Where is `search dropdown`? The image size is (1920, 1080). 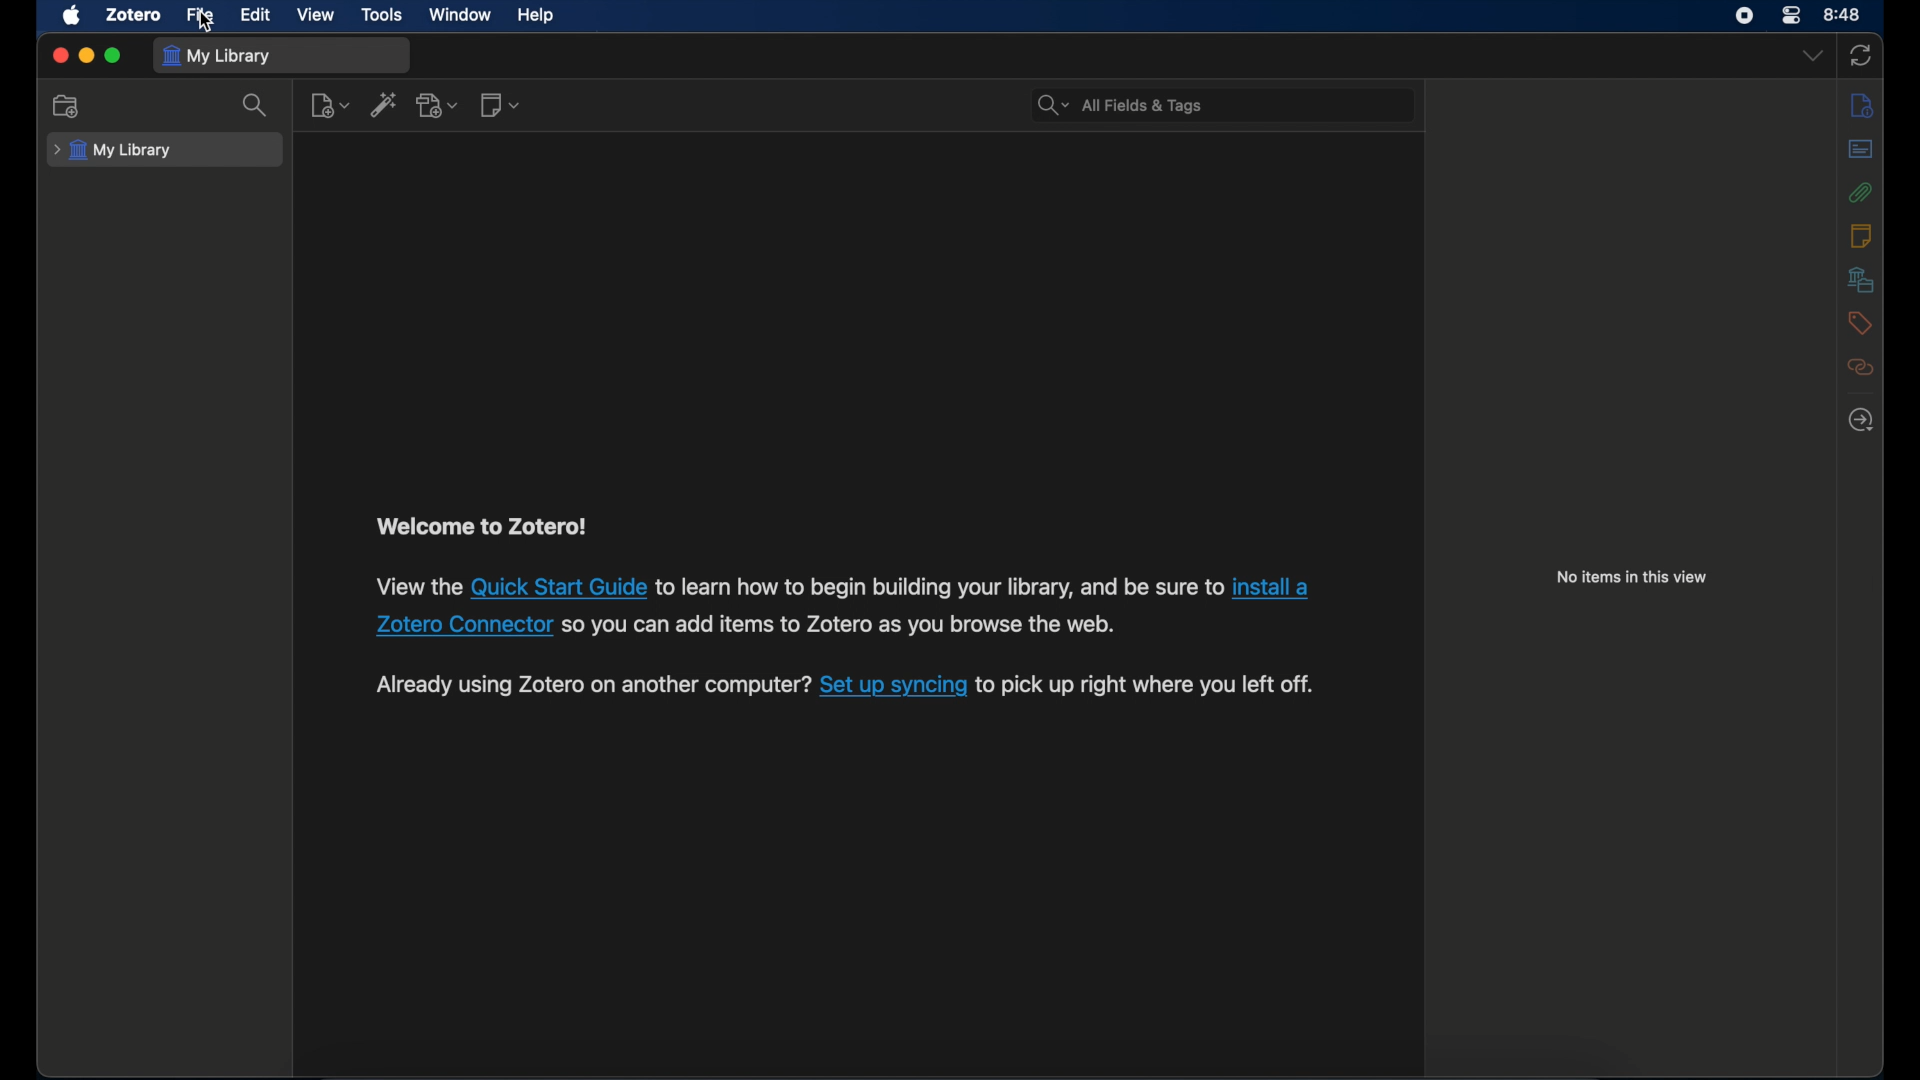
search dropdown is located at coordinates (1050, 106).